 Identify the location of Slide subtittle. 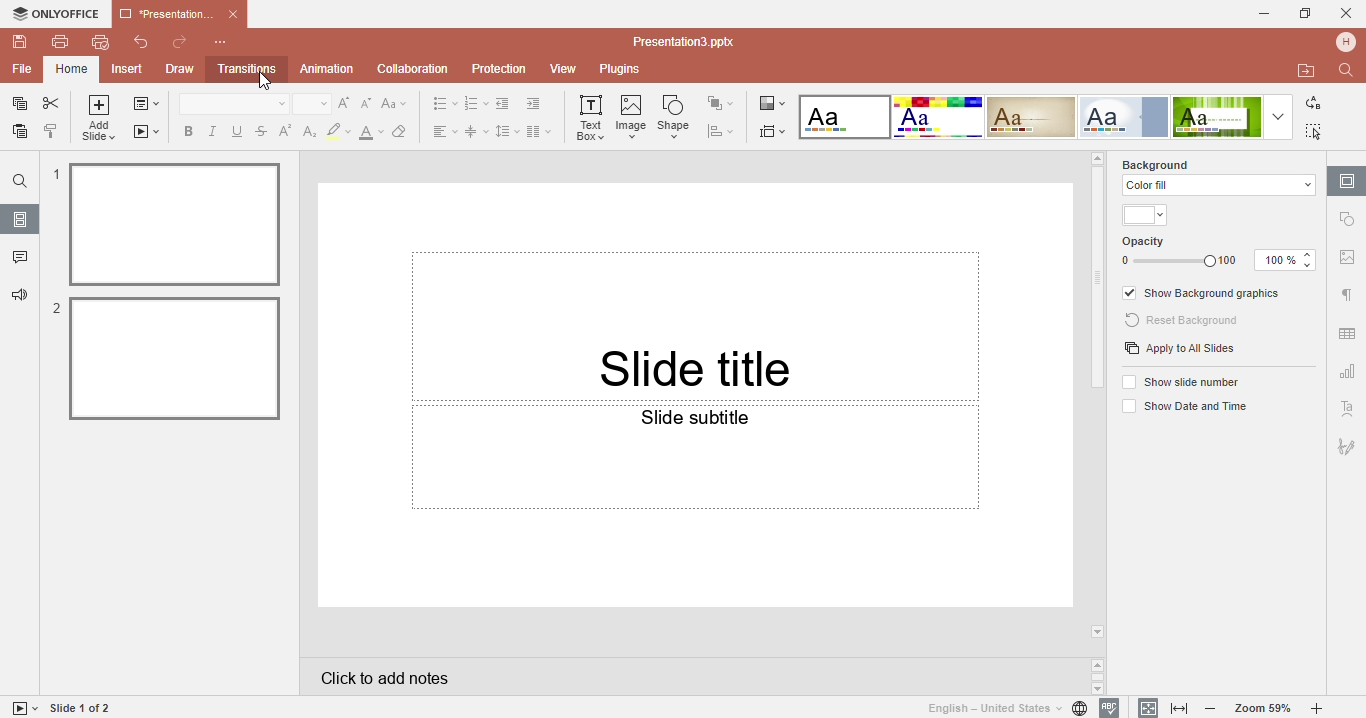
(695, 505).